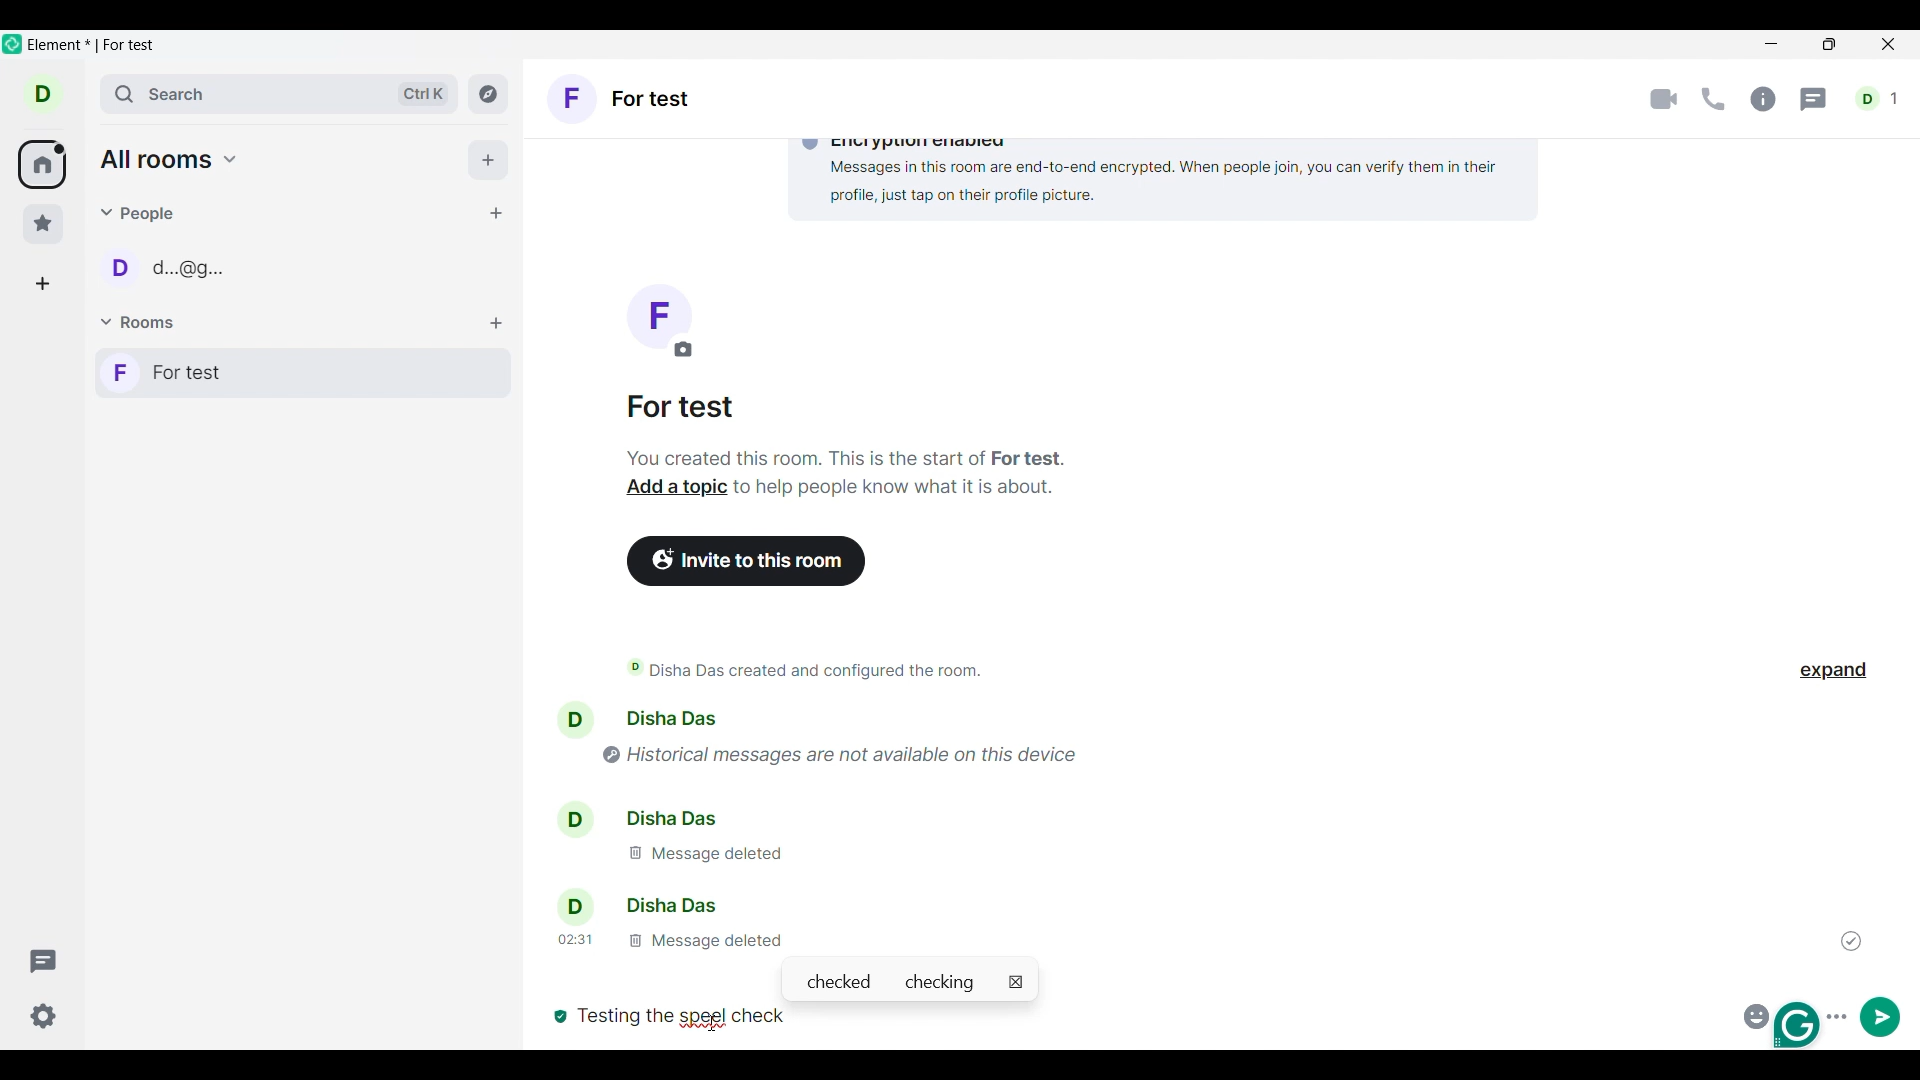  What do you see at coordinates (748, 561) in the screenshot?
I see `Invite to this room` at bounding box center [748, 561].